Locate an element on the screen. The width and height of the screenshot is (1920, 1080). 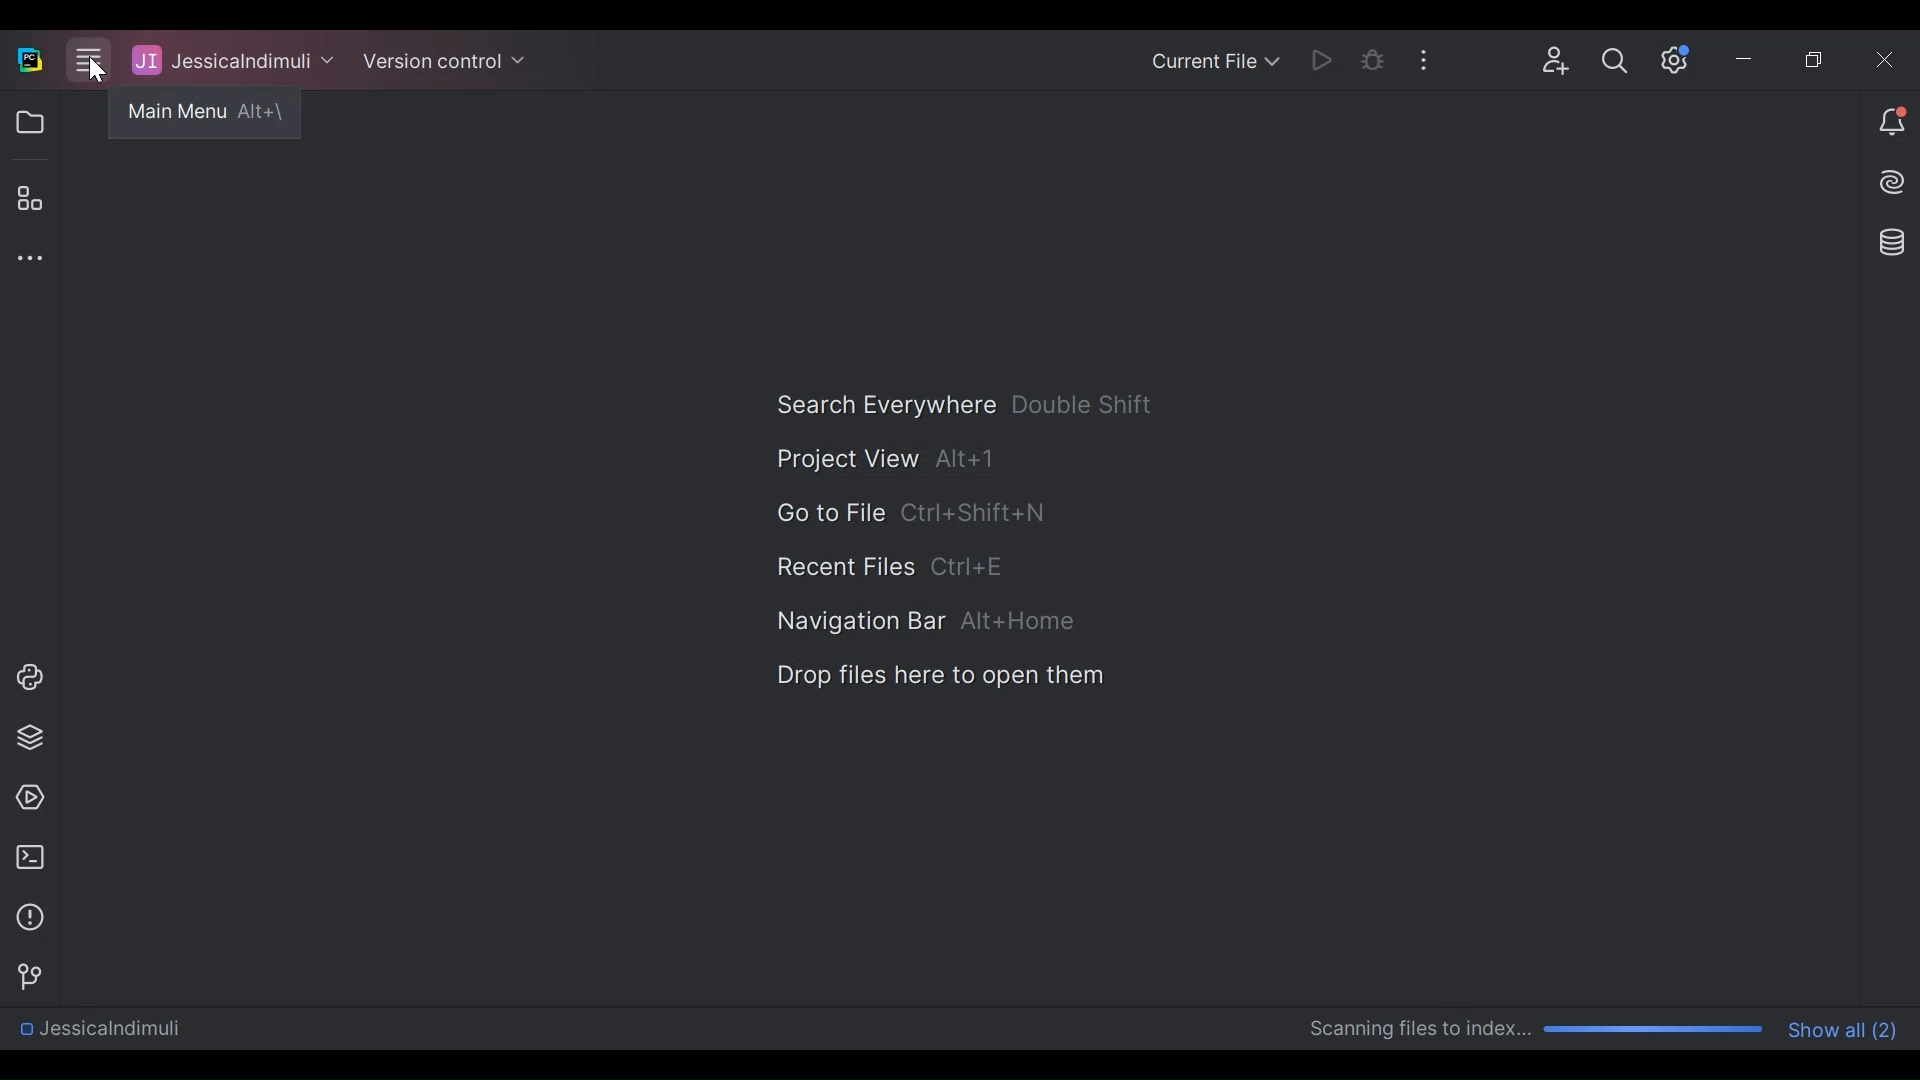
Scanning Progress is located at coordinates (1538, 1030).